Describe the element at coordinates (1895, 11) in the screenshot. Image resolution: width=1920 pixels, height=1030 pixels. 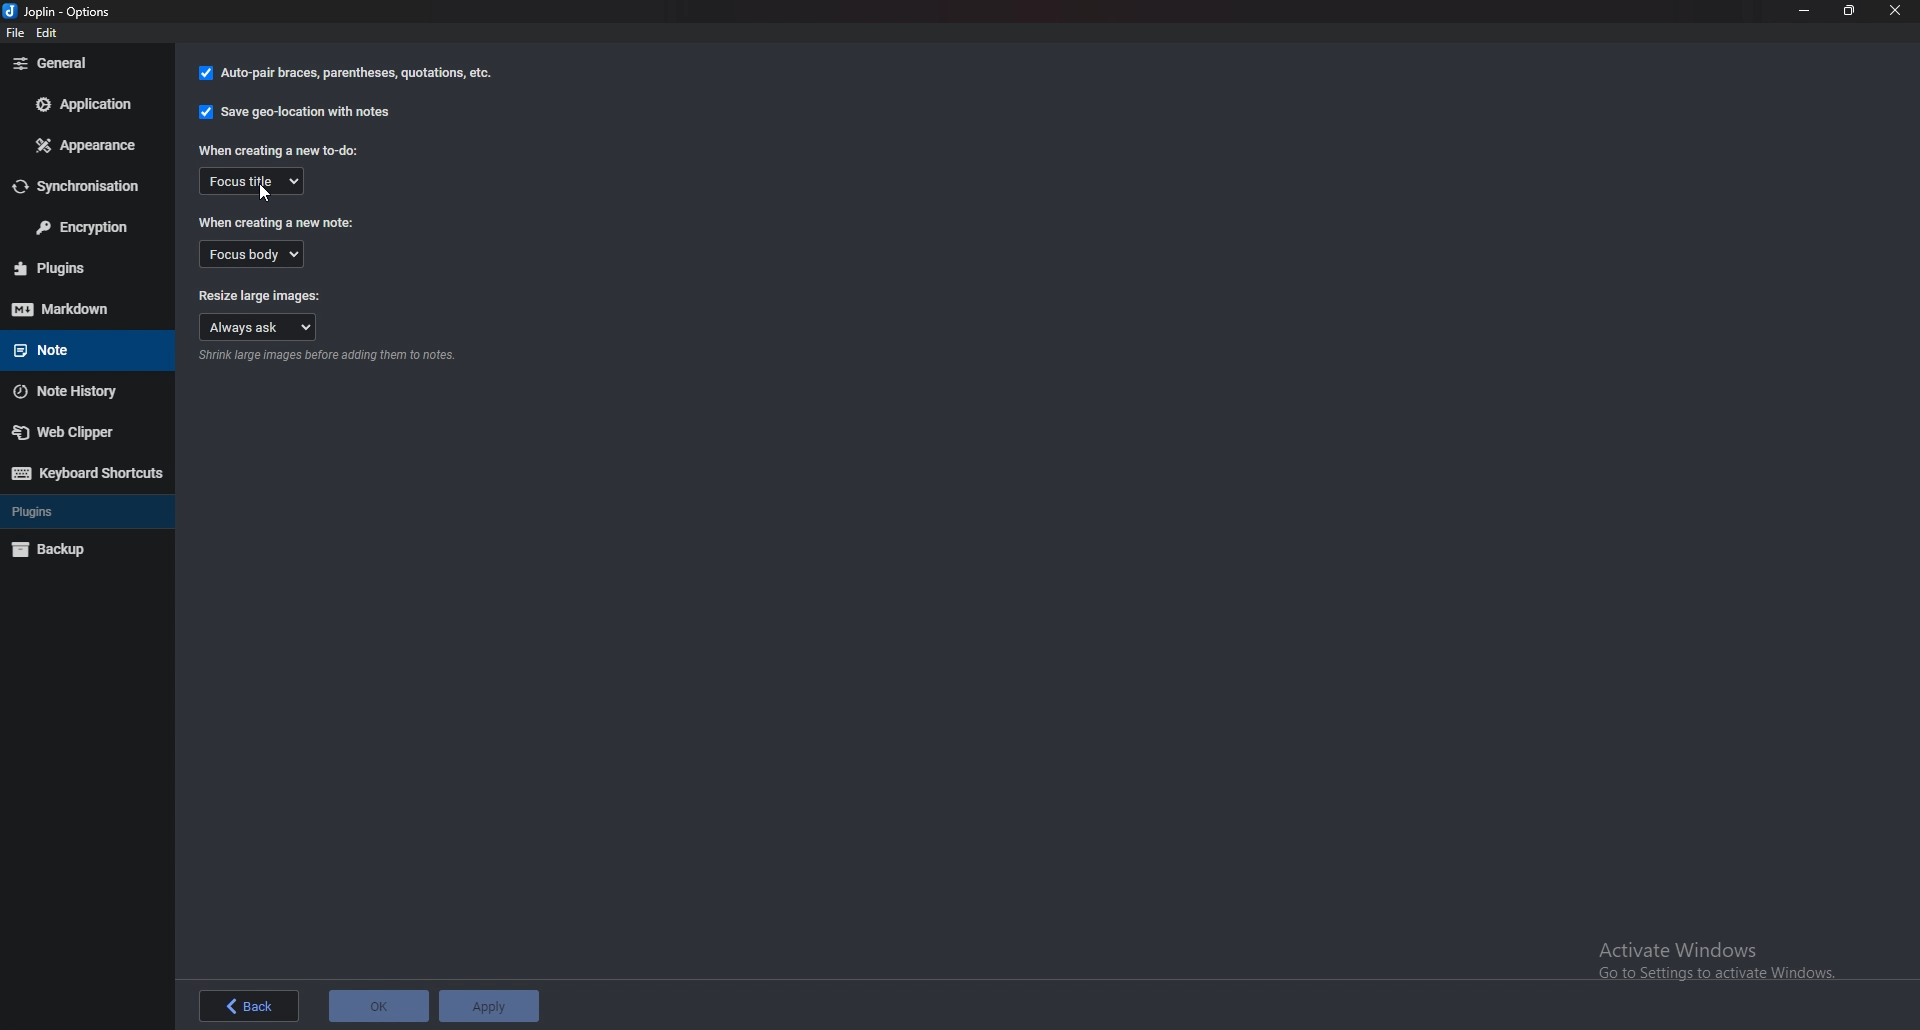
I see `close` at that location.